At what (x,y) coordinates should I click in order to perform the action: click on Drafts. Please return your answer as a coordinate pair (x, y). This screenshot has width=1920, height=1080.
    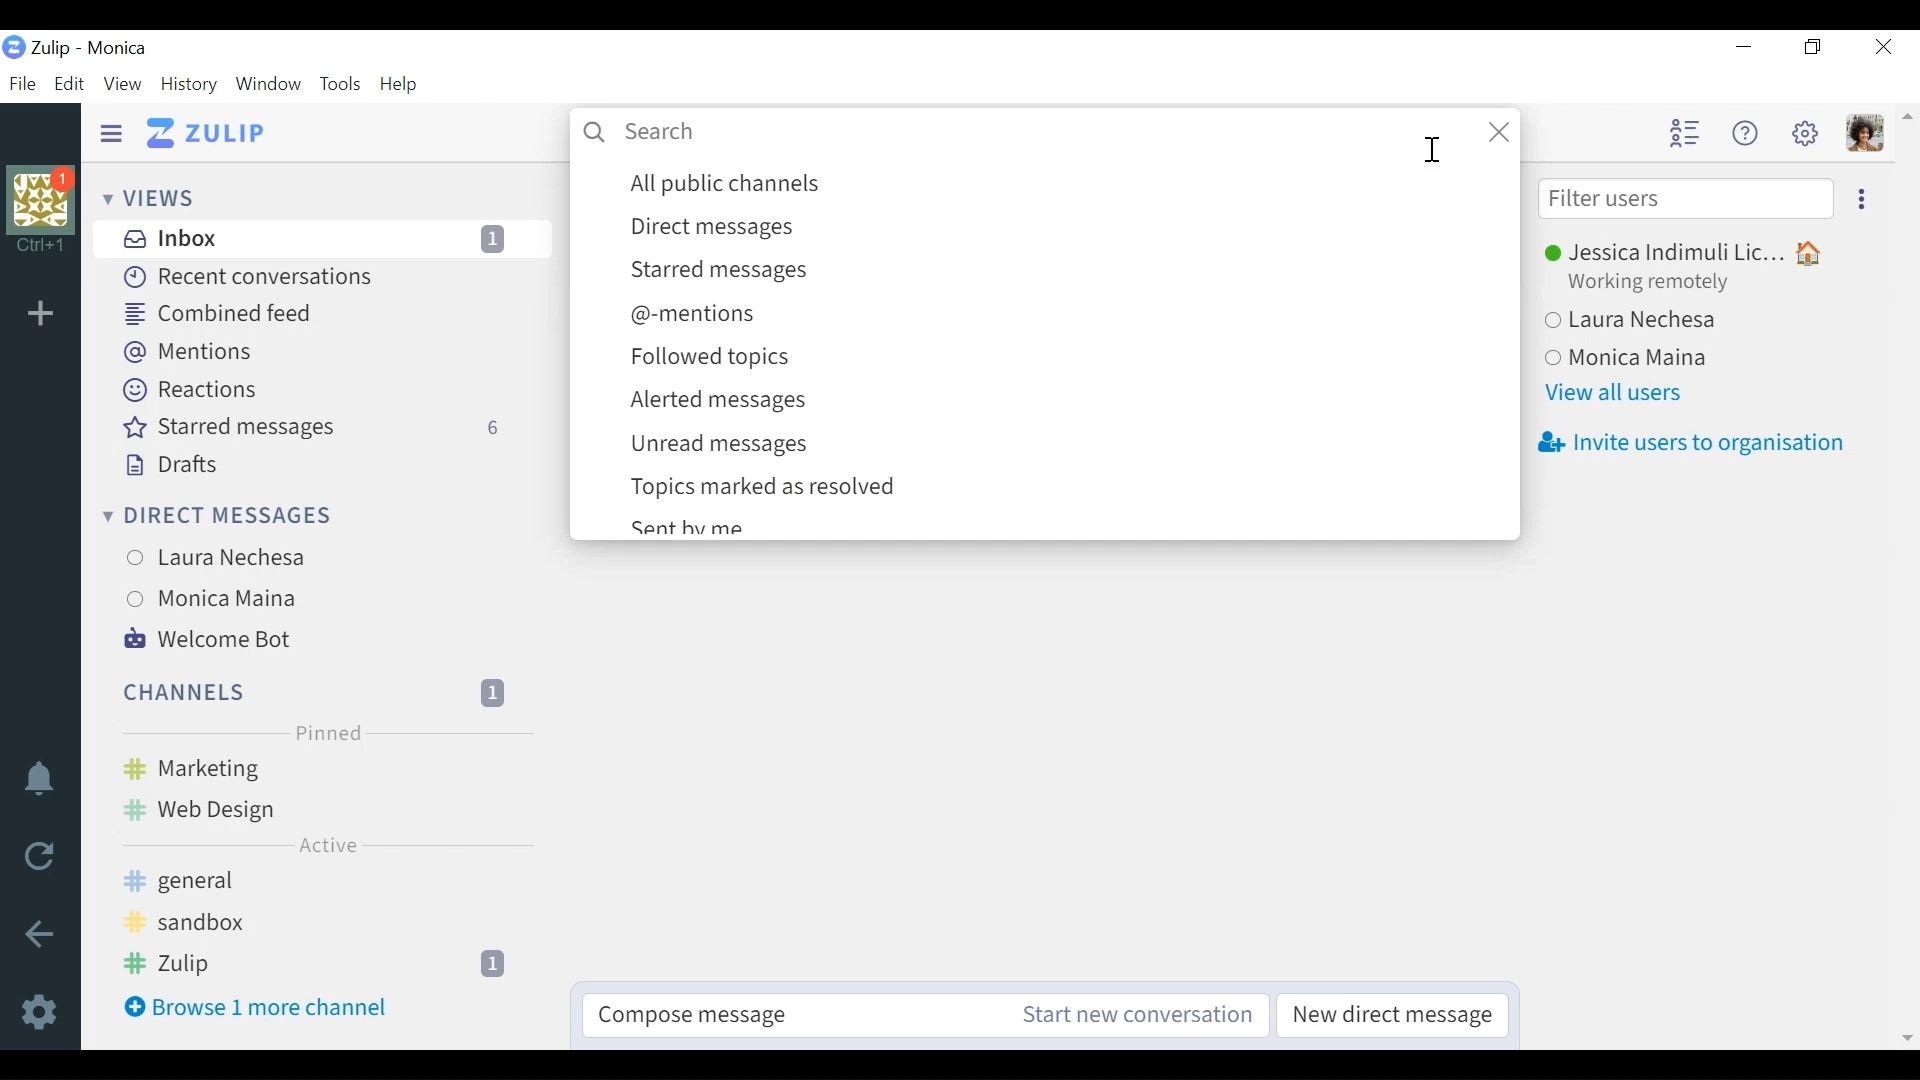
    Looking at the image, I should click on (171, 463).